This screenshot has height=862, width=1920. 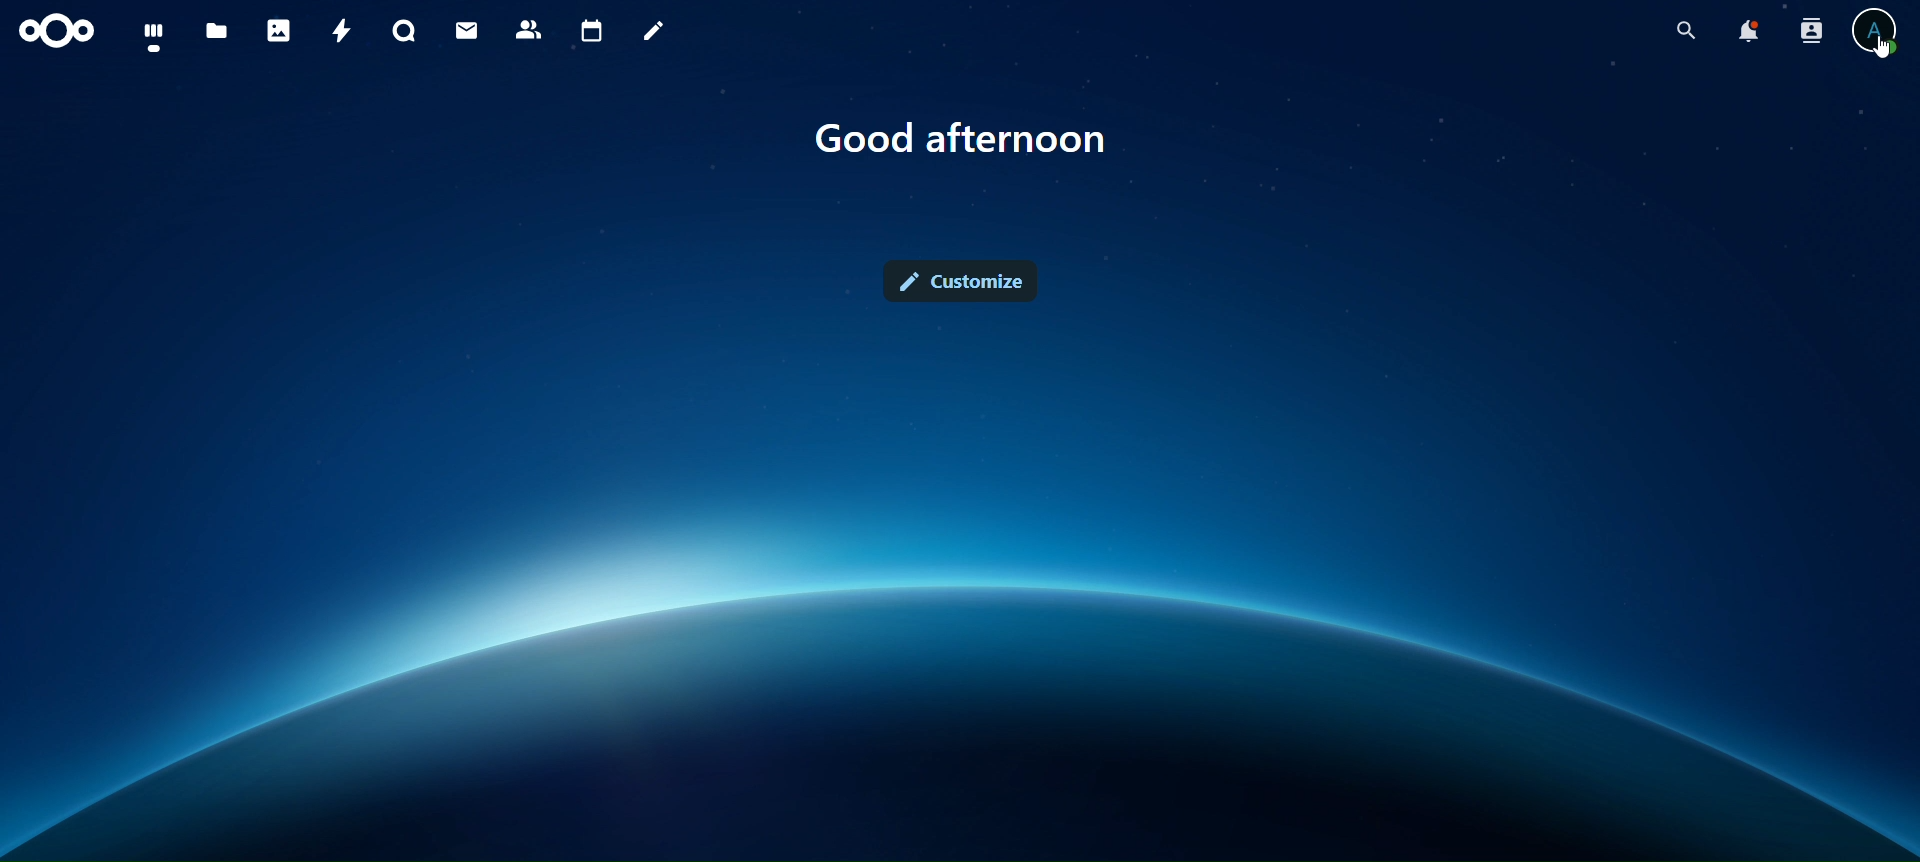 What do you see at coordinates (469, 31) in the screenshot?
I see `mail` at bounding box center [469, 31].